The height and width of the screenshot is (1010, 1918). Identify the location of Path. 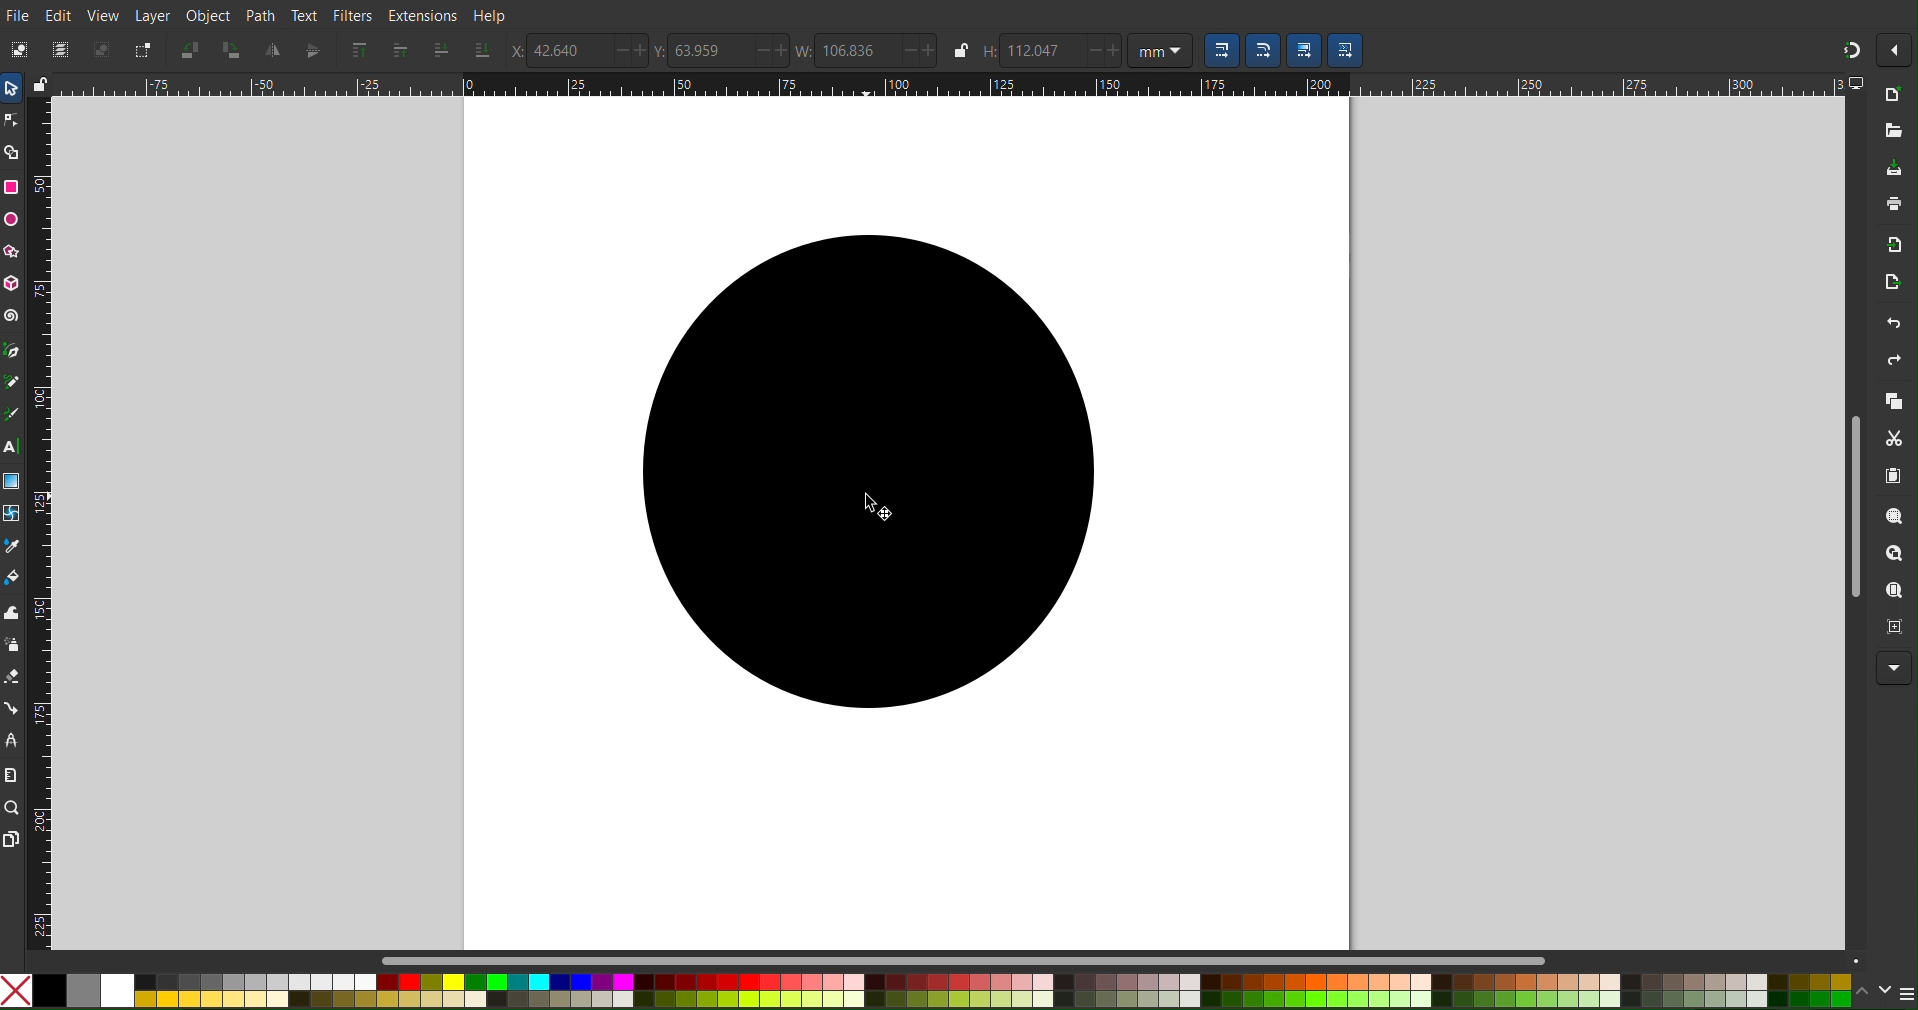
(258, 13).